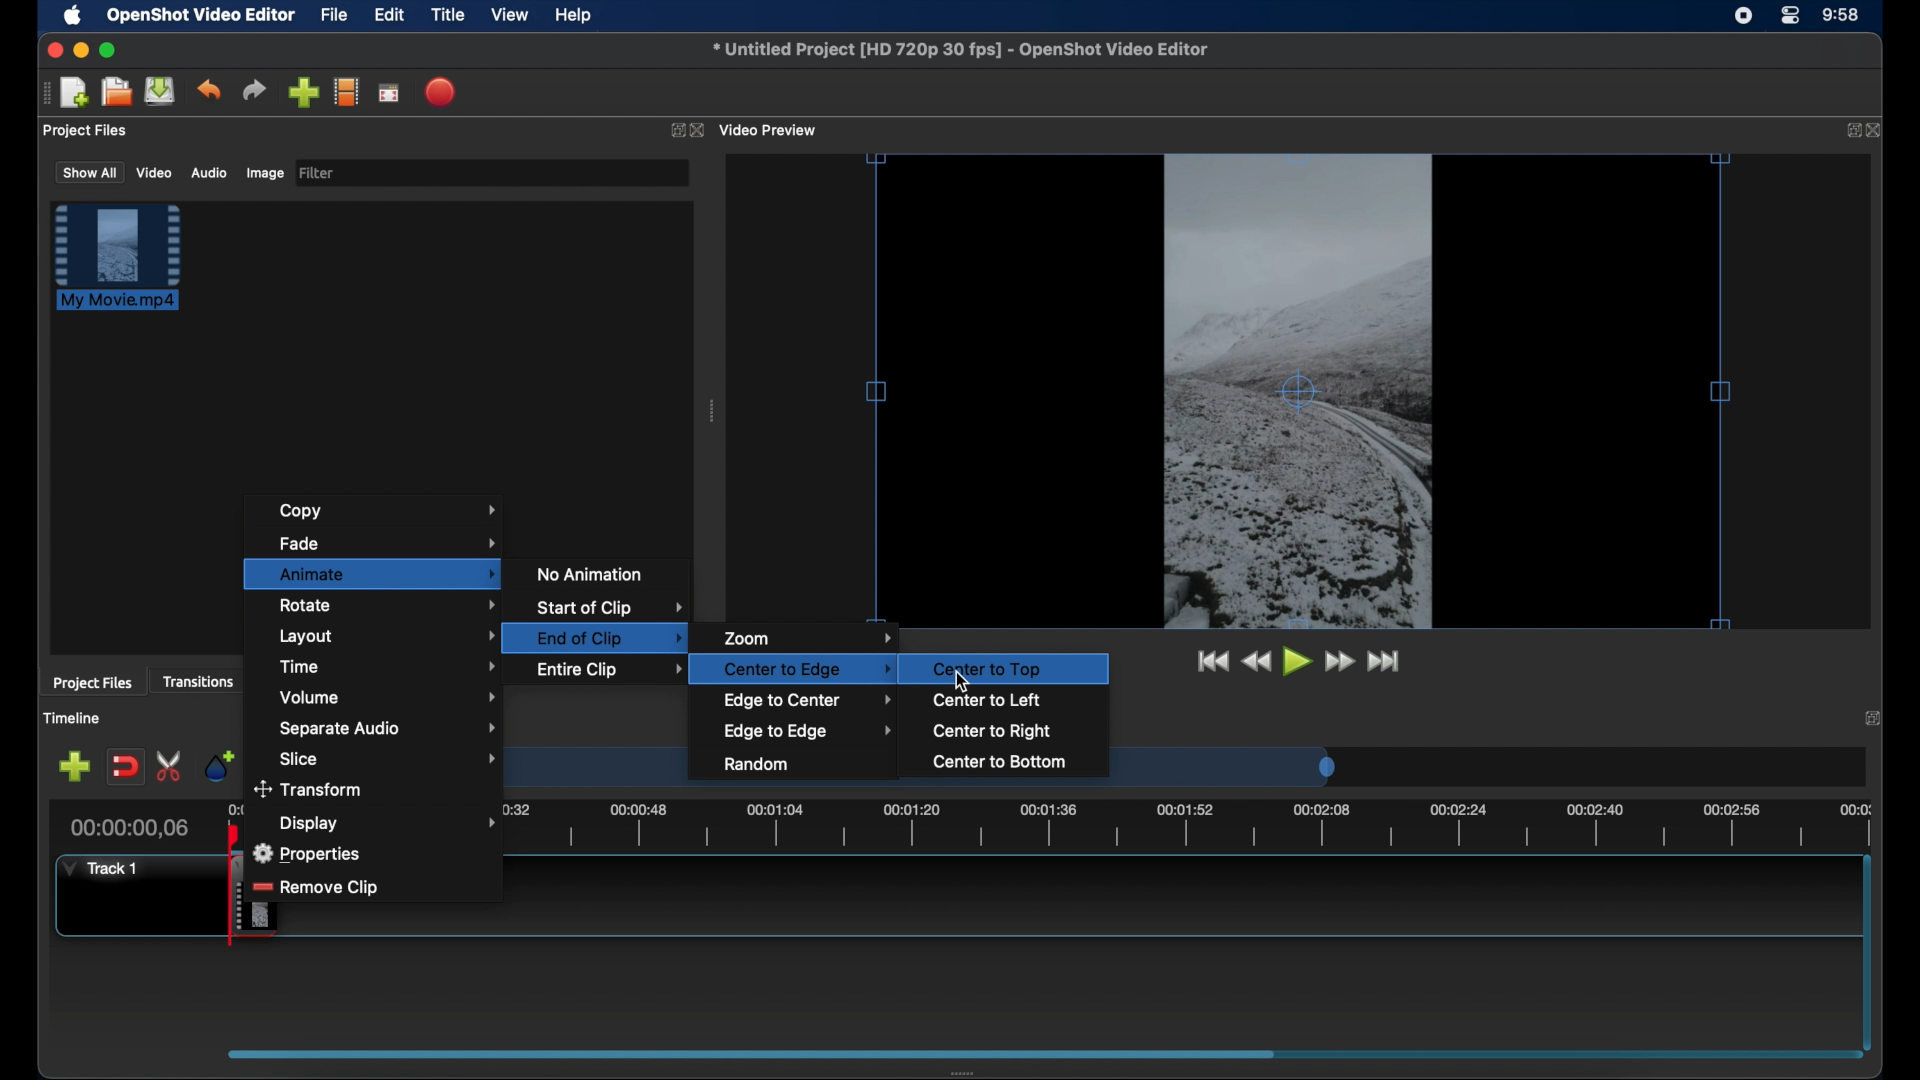 This screenshot has width=1920, height=1080. What do you see at coordinates (1211, 661) in the screenshot?
I see `jumpt to start` at bounding box center [1211, 661].